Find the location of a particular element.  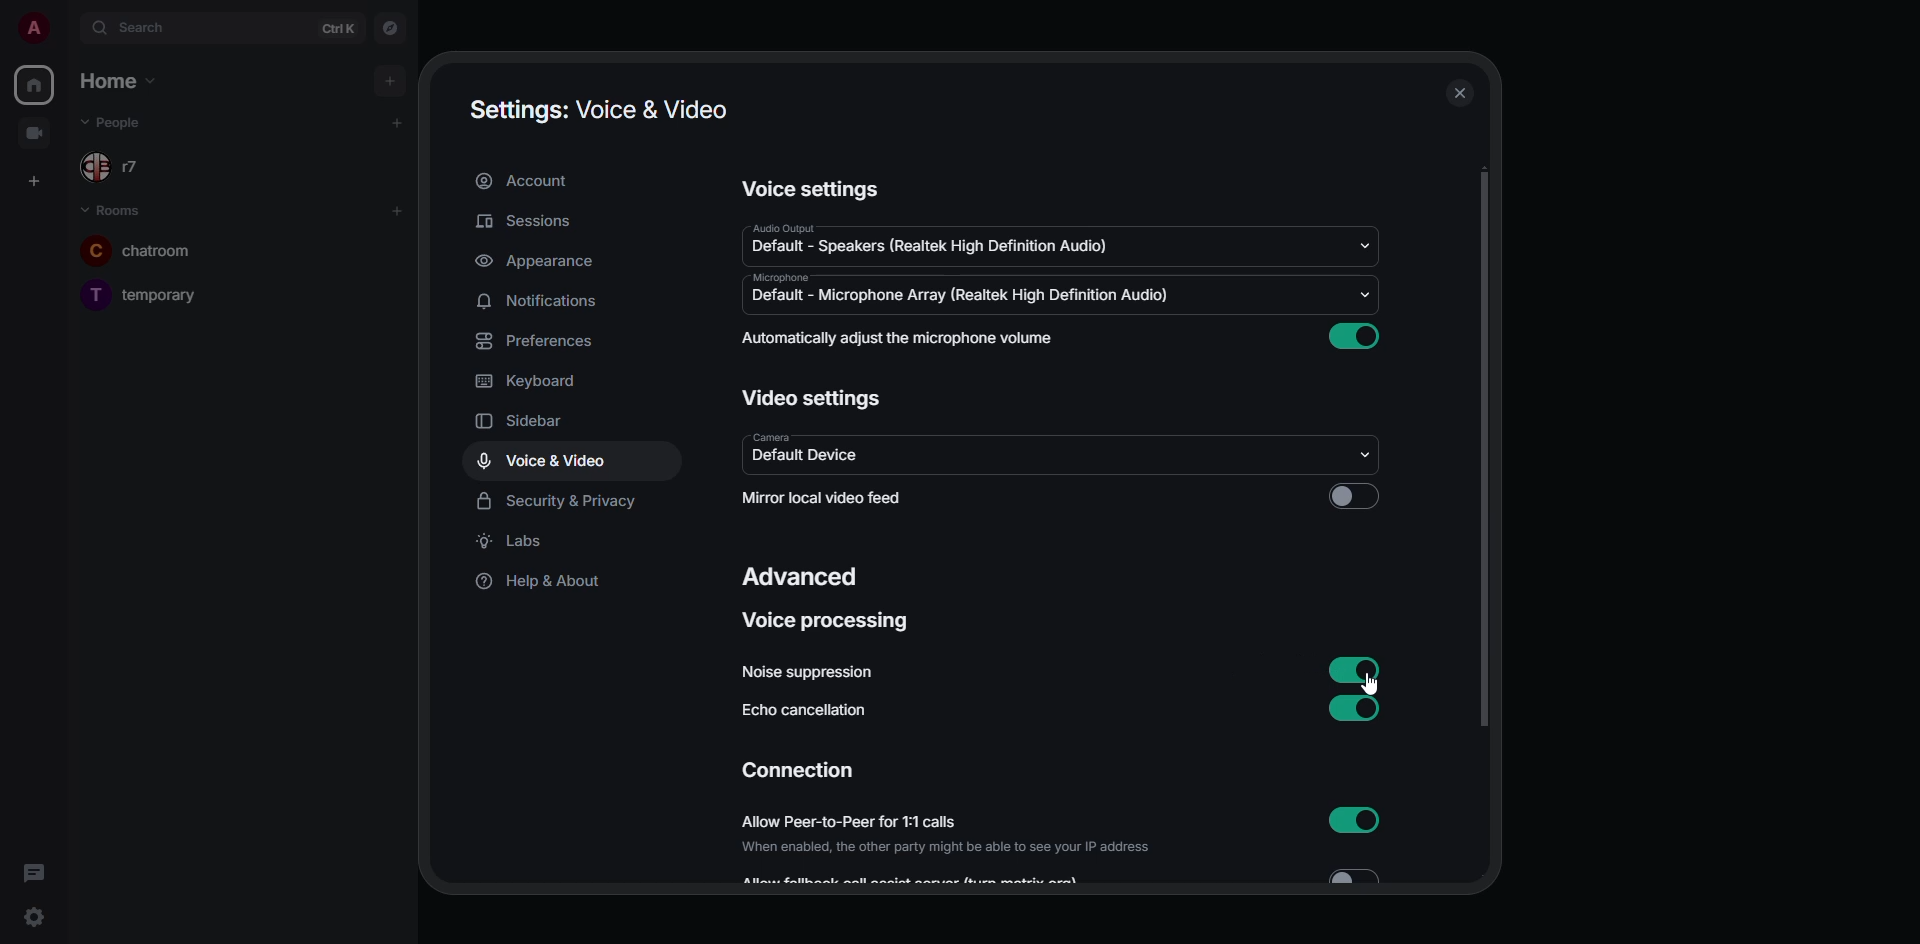

appearance is located at coordinates (538, 263).